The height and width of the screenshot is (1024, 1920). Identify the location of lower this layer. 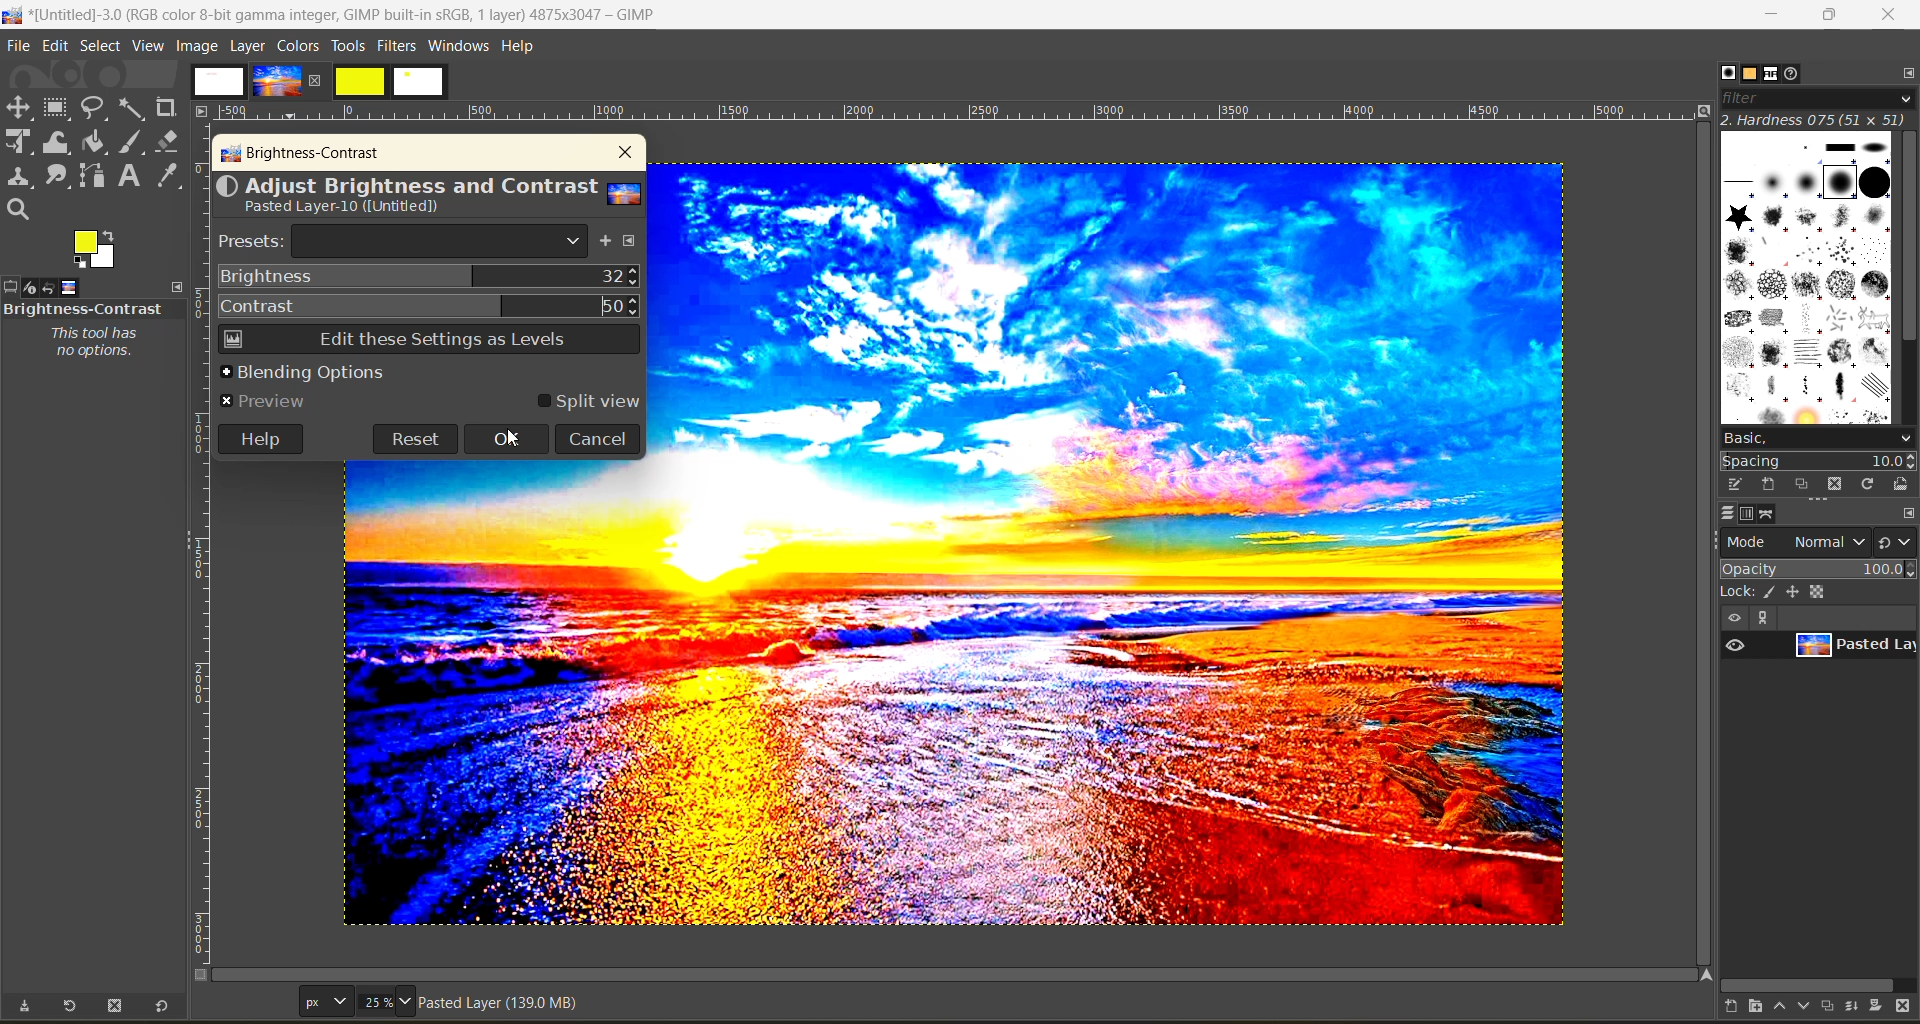
(1806, 1007).